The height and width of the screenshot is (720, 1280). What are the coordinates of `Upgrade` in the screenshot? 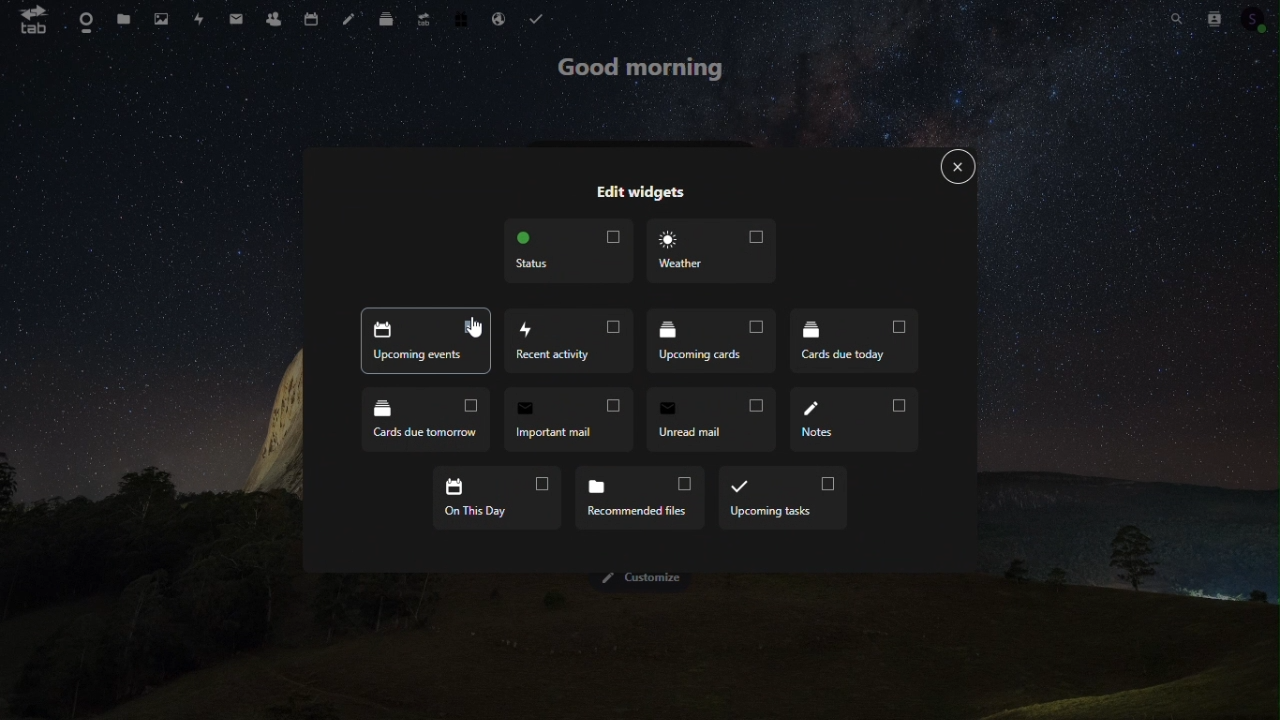 It's located at (424, 17).